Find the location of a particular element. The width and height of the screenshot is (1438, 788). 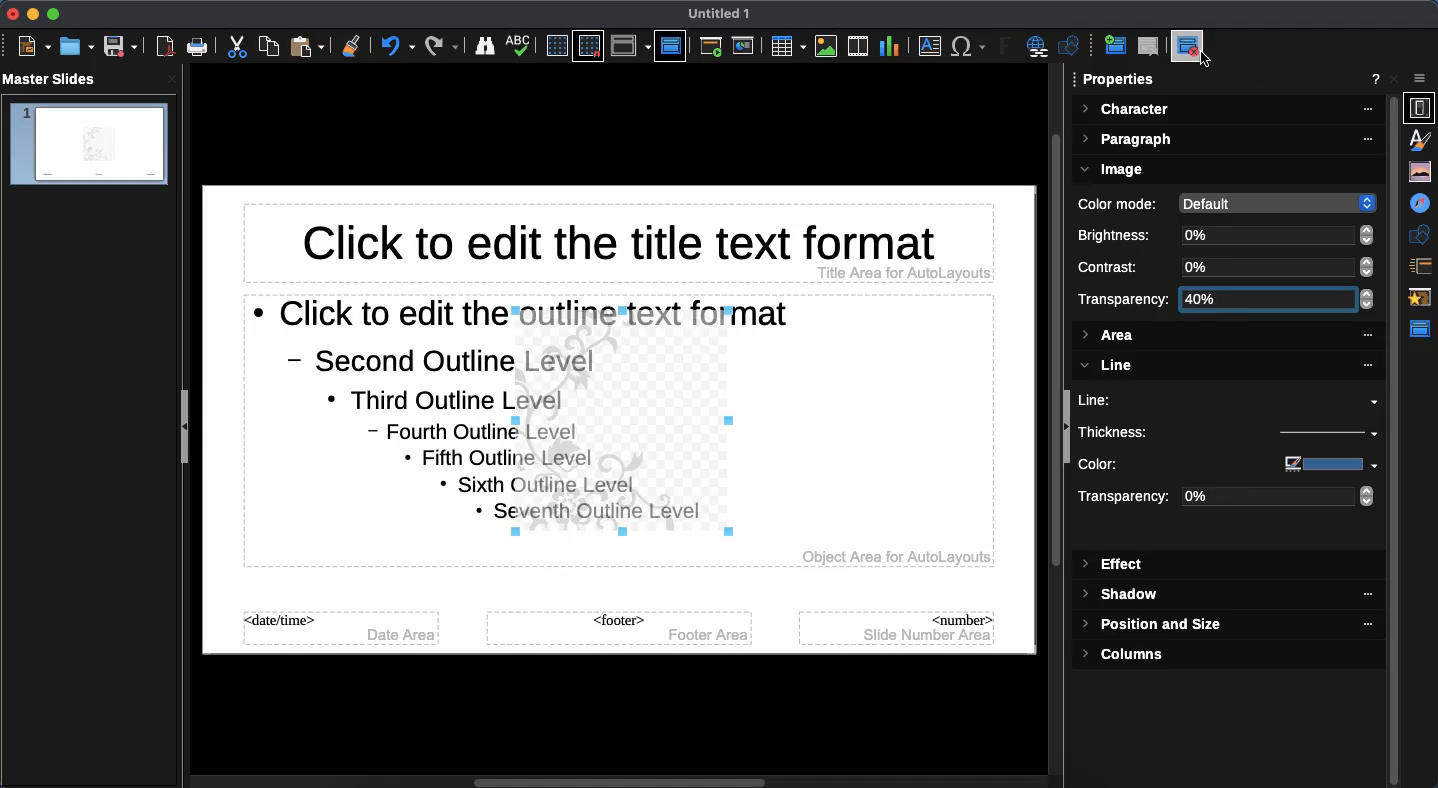

Thickness is located at coordinates (1159, 431).